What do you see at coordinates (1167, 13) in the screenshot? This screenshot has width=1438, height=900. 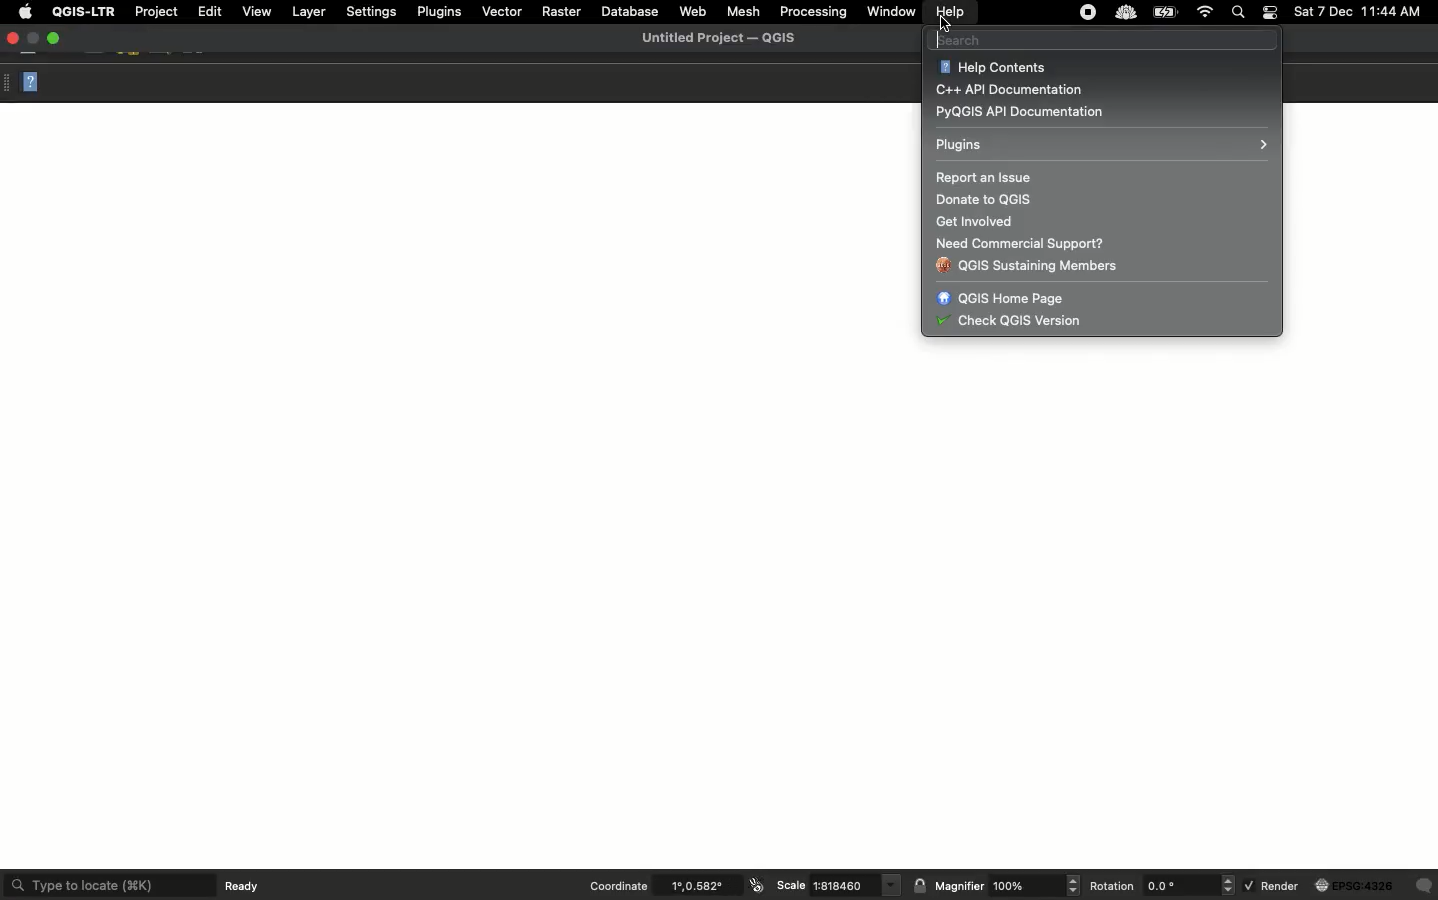 I see `Charge` at bounding box center [1167, 13].